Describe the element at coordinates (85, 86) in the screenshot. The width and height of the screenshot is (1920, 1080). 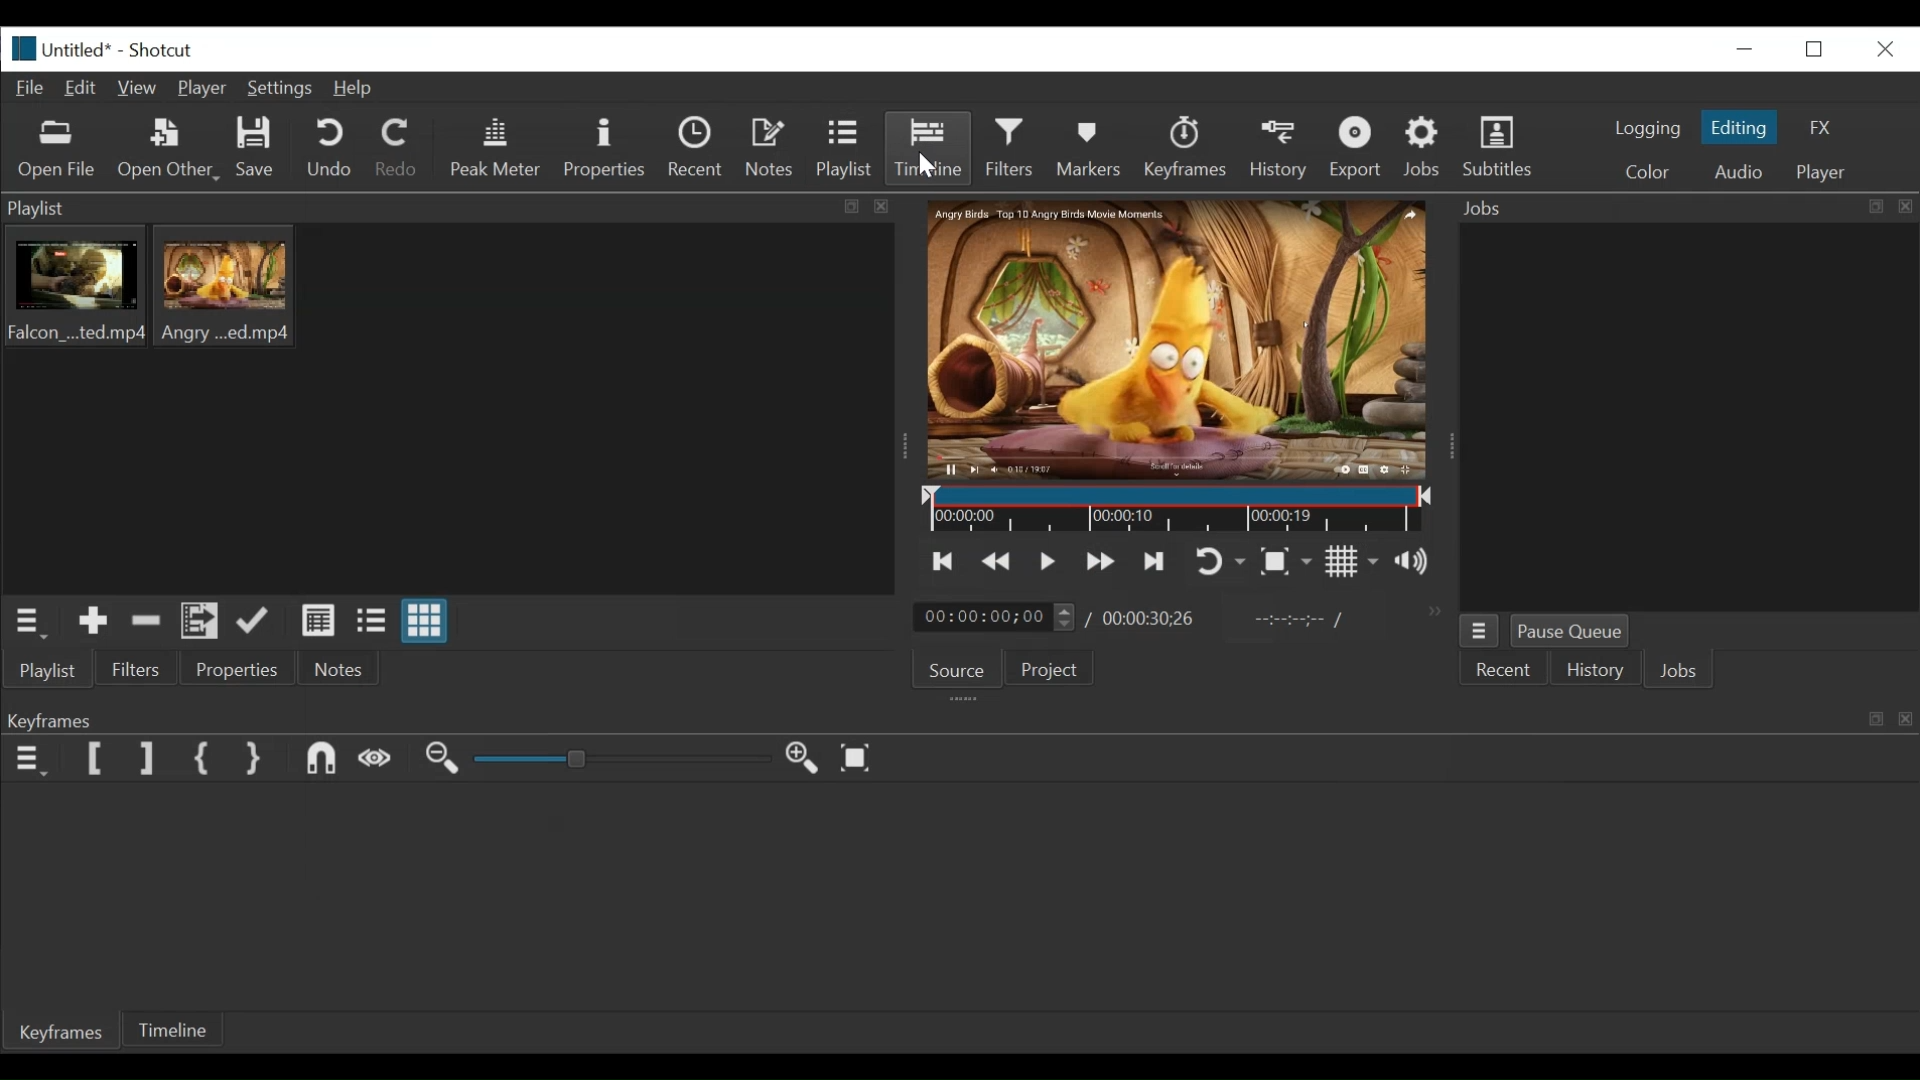
I see `Edit` at that location.